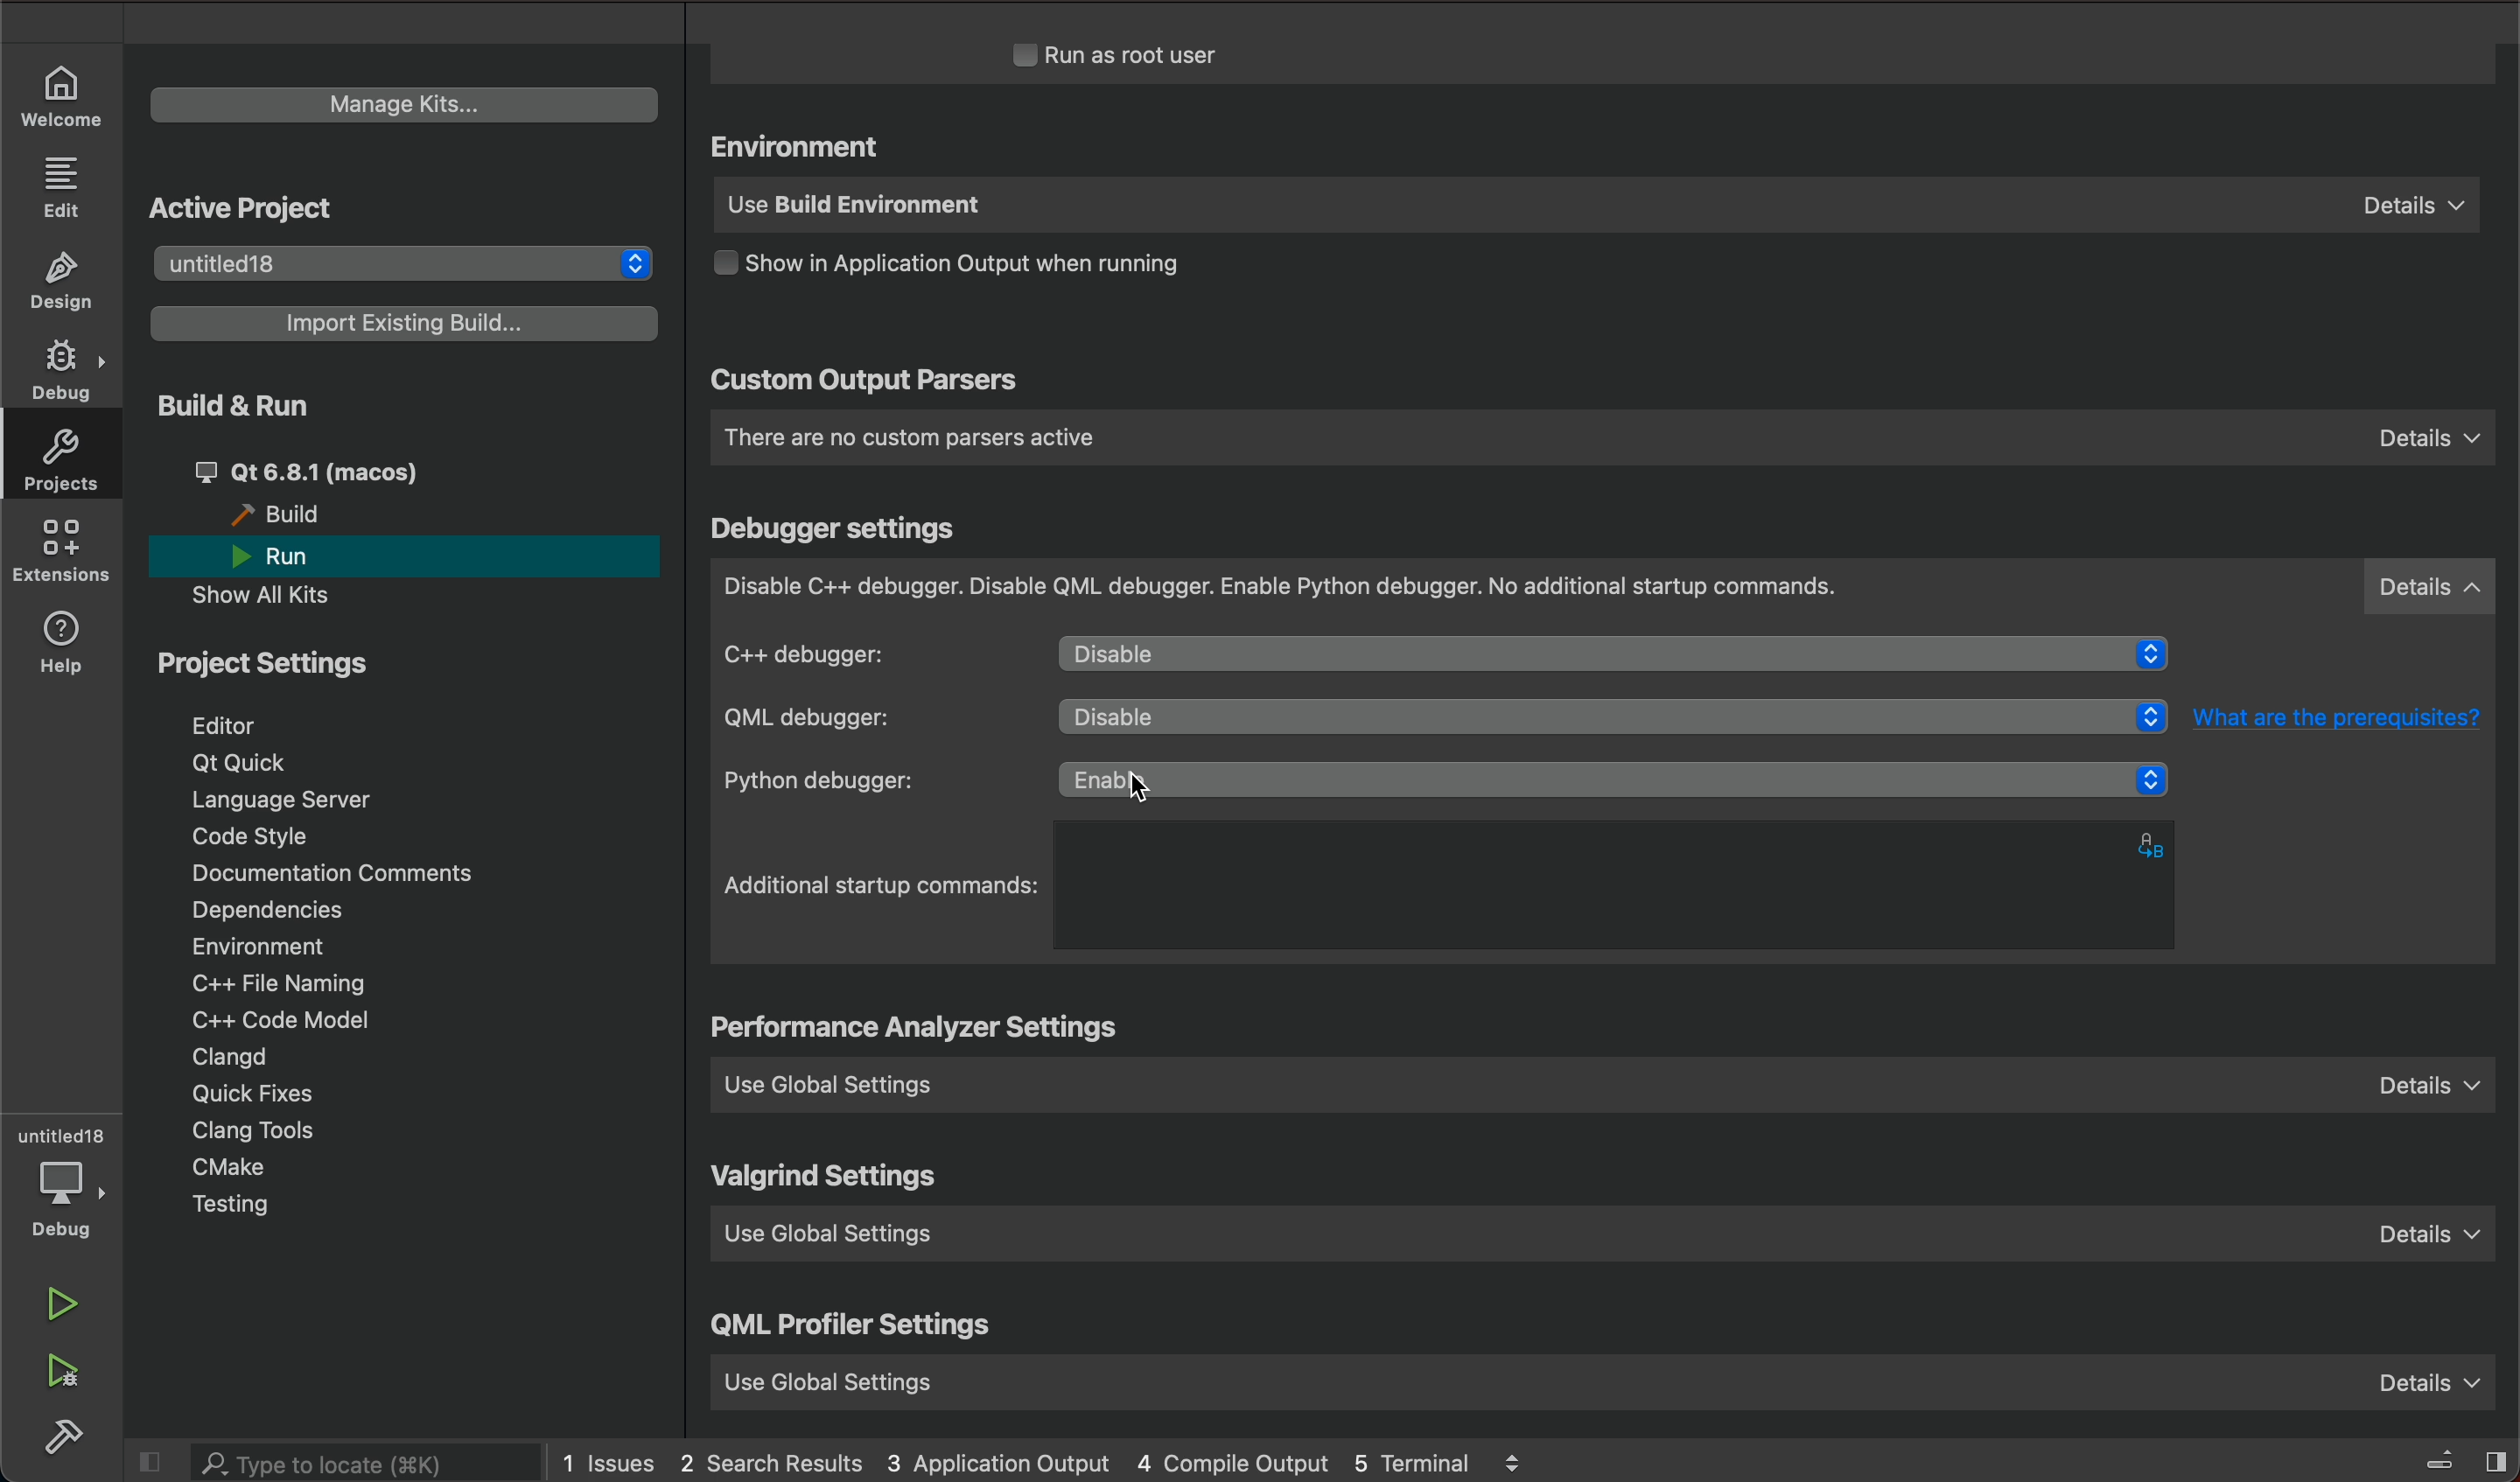  What do you see at coordinates (65, 372) in the screenshot?
I see `DEBUG` at bounding box center [65, 372].